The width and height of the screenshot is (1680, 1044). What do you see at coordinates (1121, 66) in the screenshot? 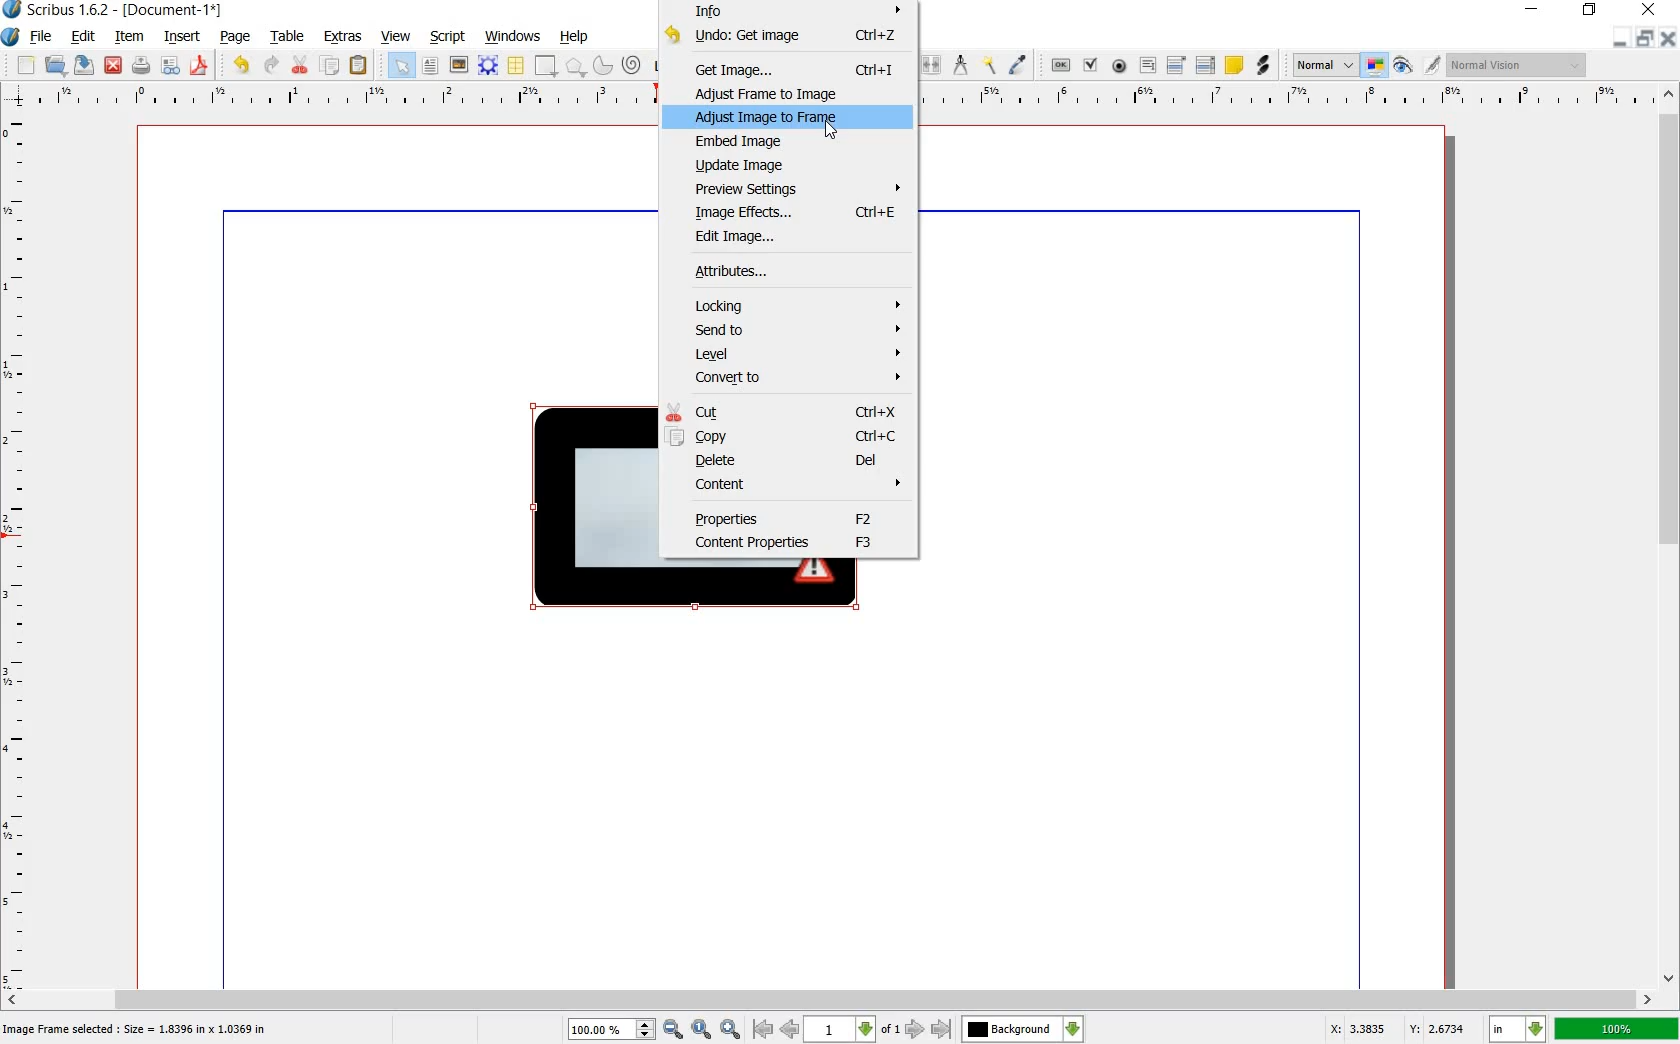
I see `pdf radio button` at bounding box center [1121, 66].